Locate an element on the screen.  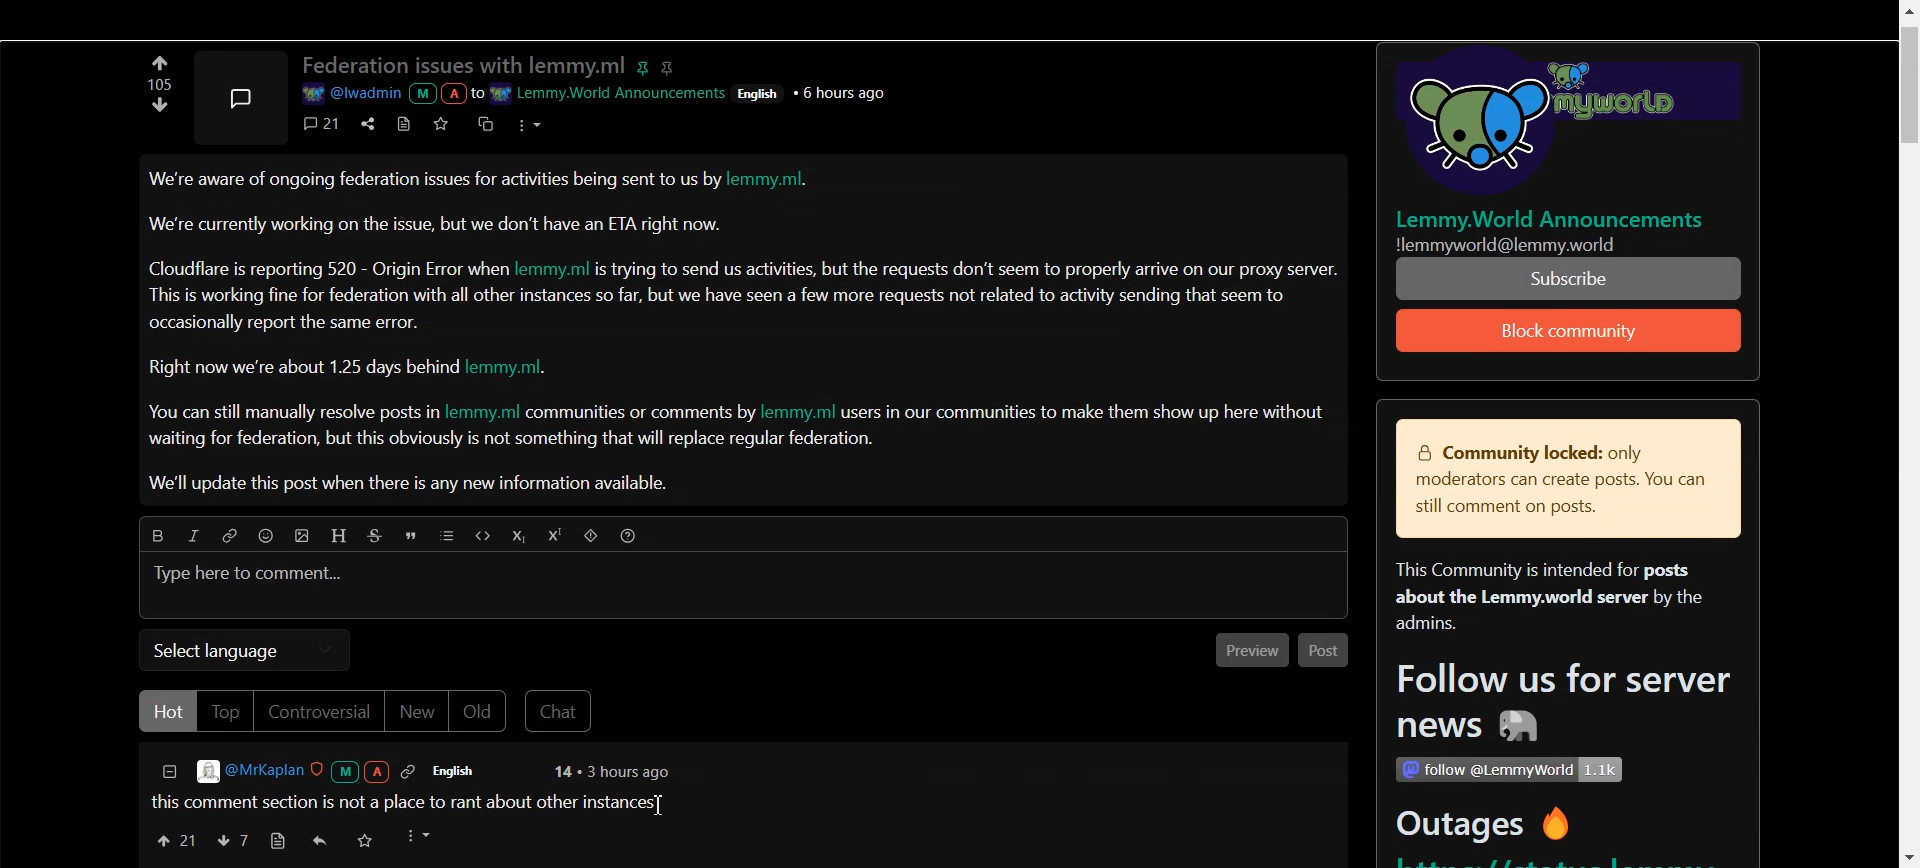
 is located at coordinates (762, 92).